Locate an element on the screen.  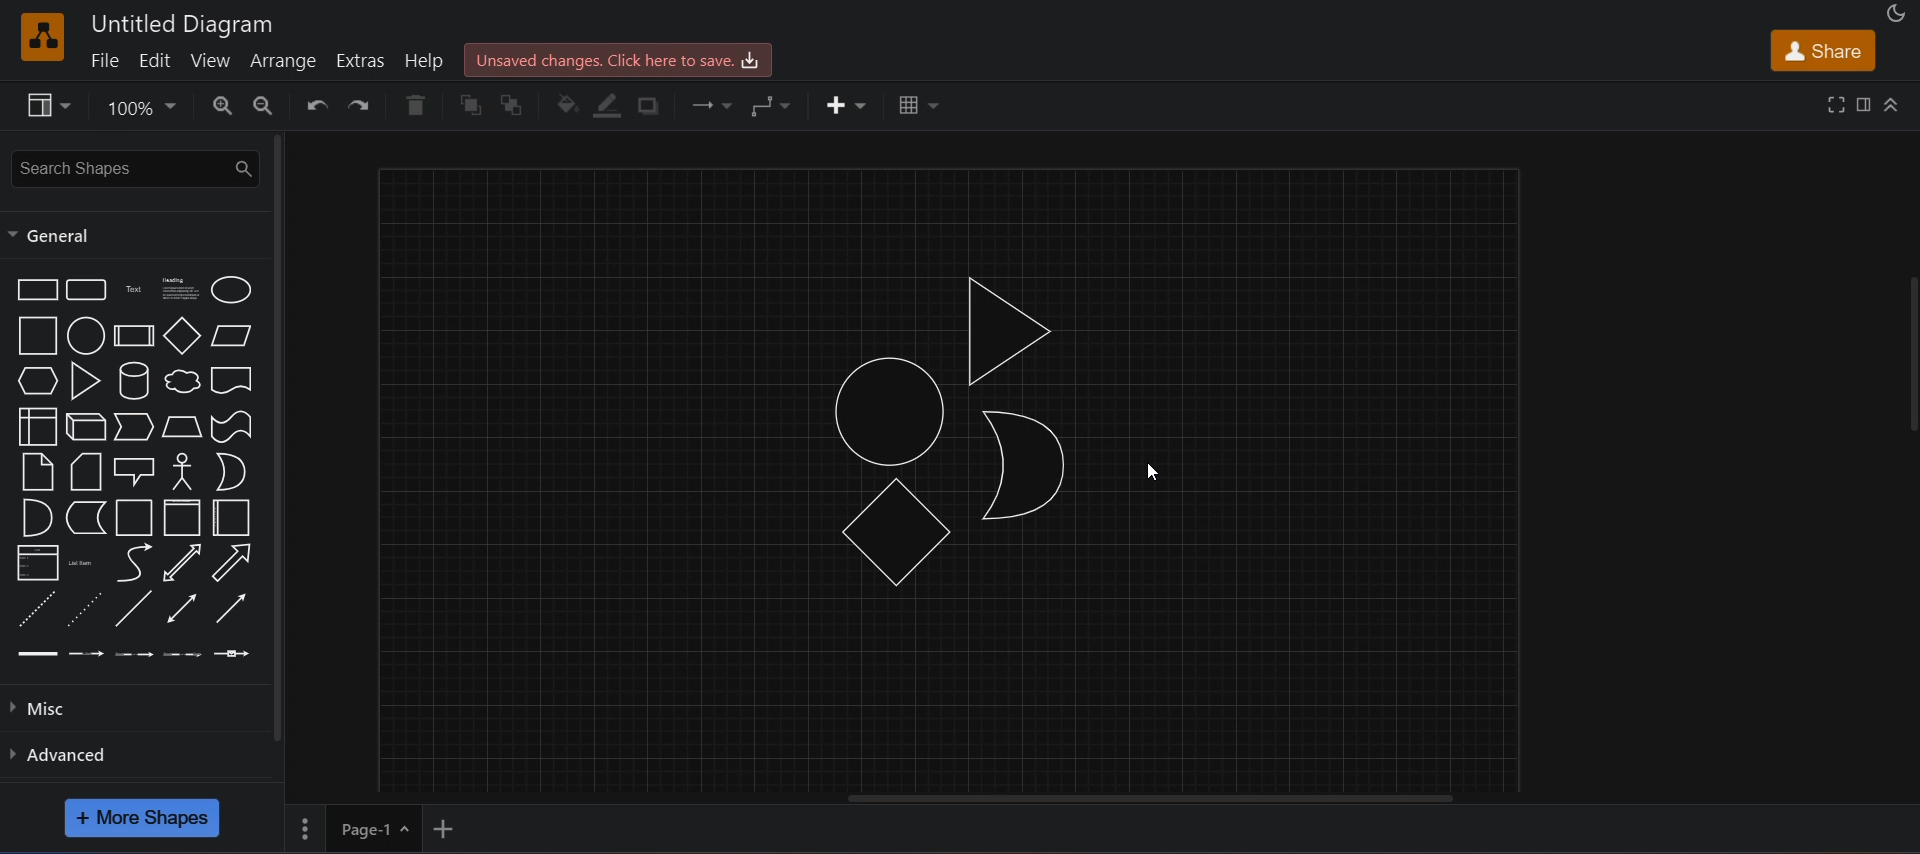
cursor is located at coordinates (1159, 471).